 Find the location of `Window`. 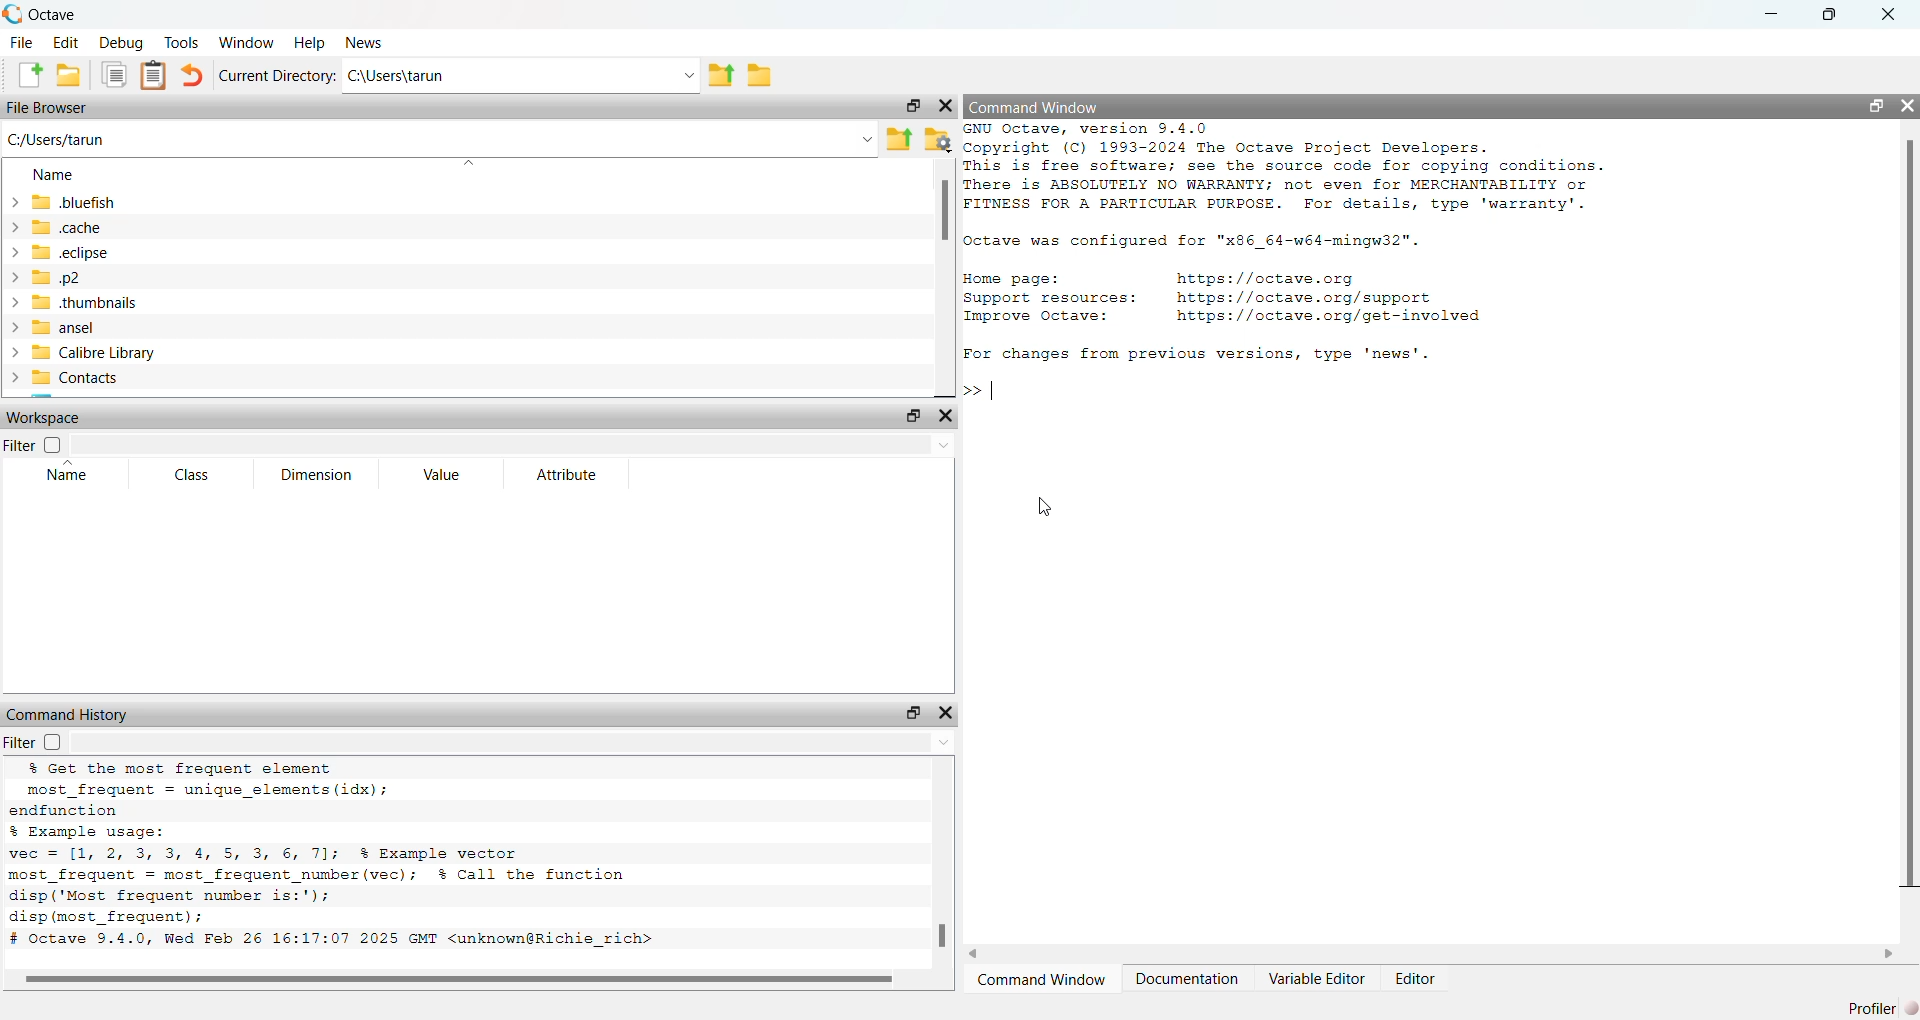

Window is located at coordinates (246, 42).